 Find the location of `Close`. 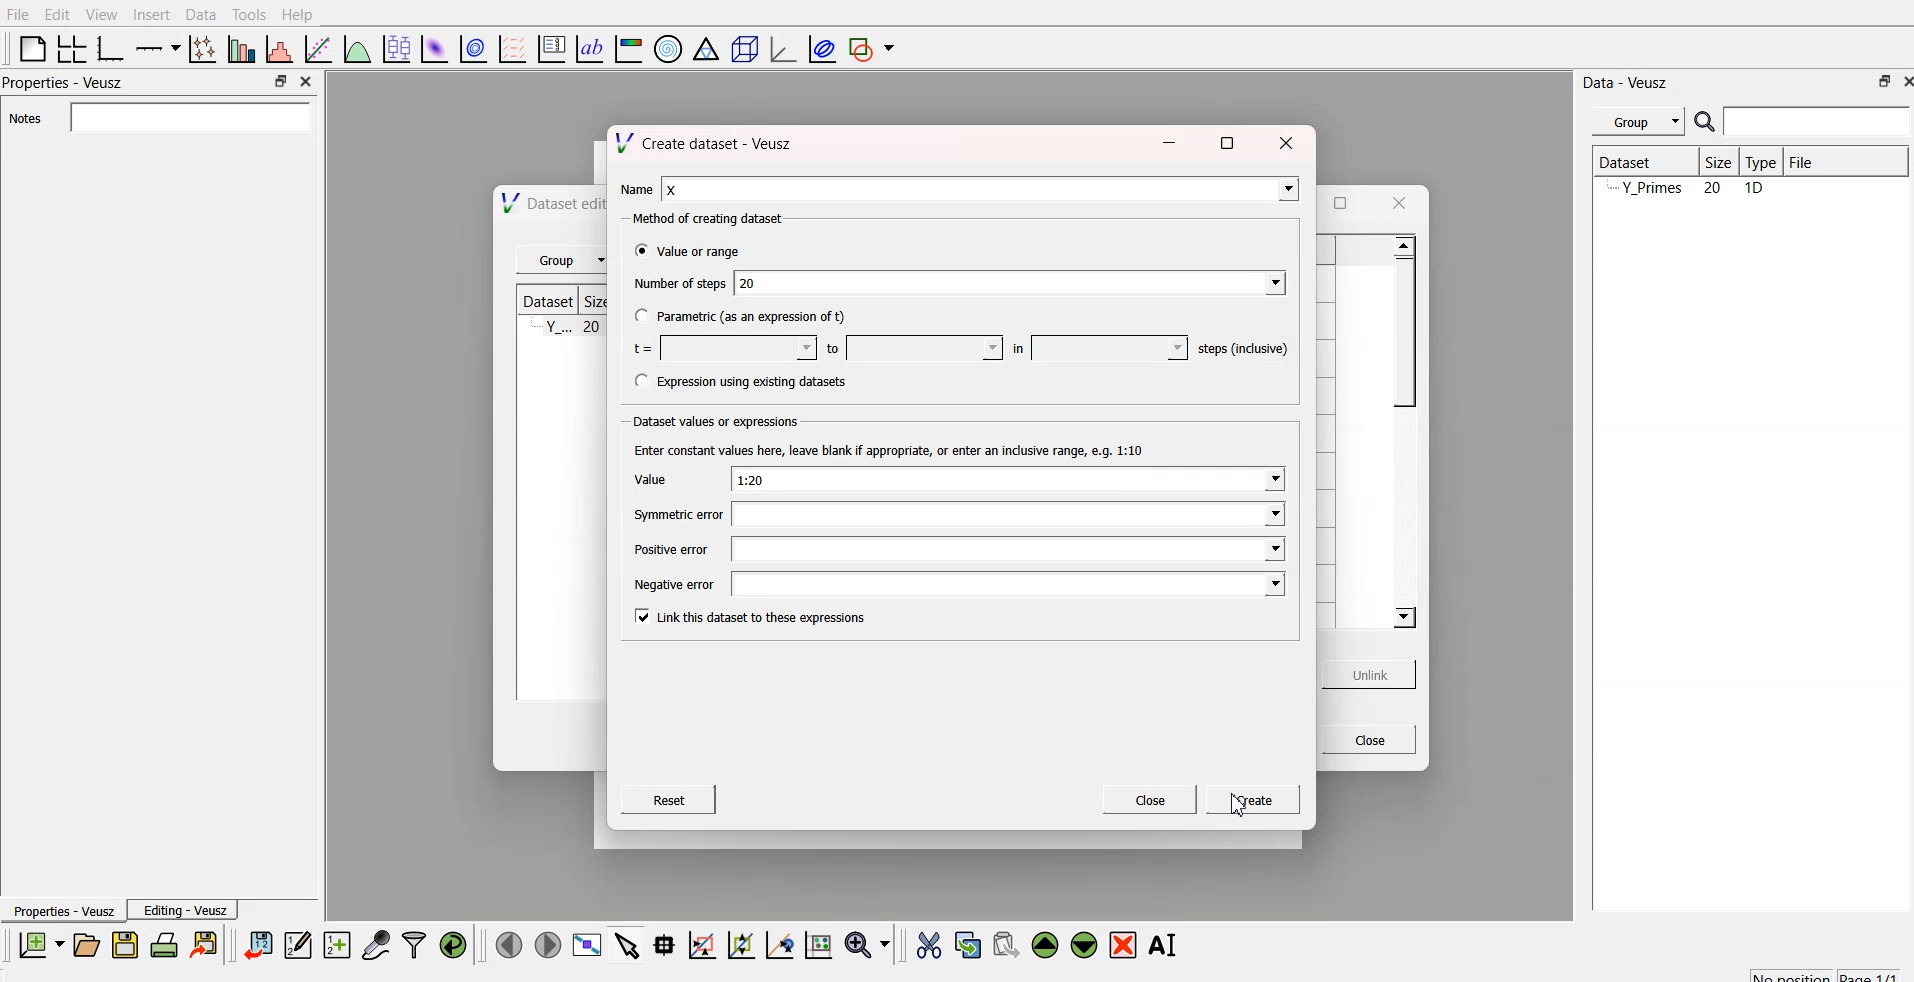

Close is located at coordinates (1147, 802).